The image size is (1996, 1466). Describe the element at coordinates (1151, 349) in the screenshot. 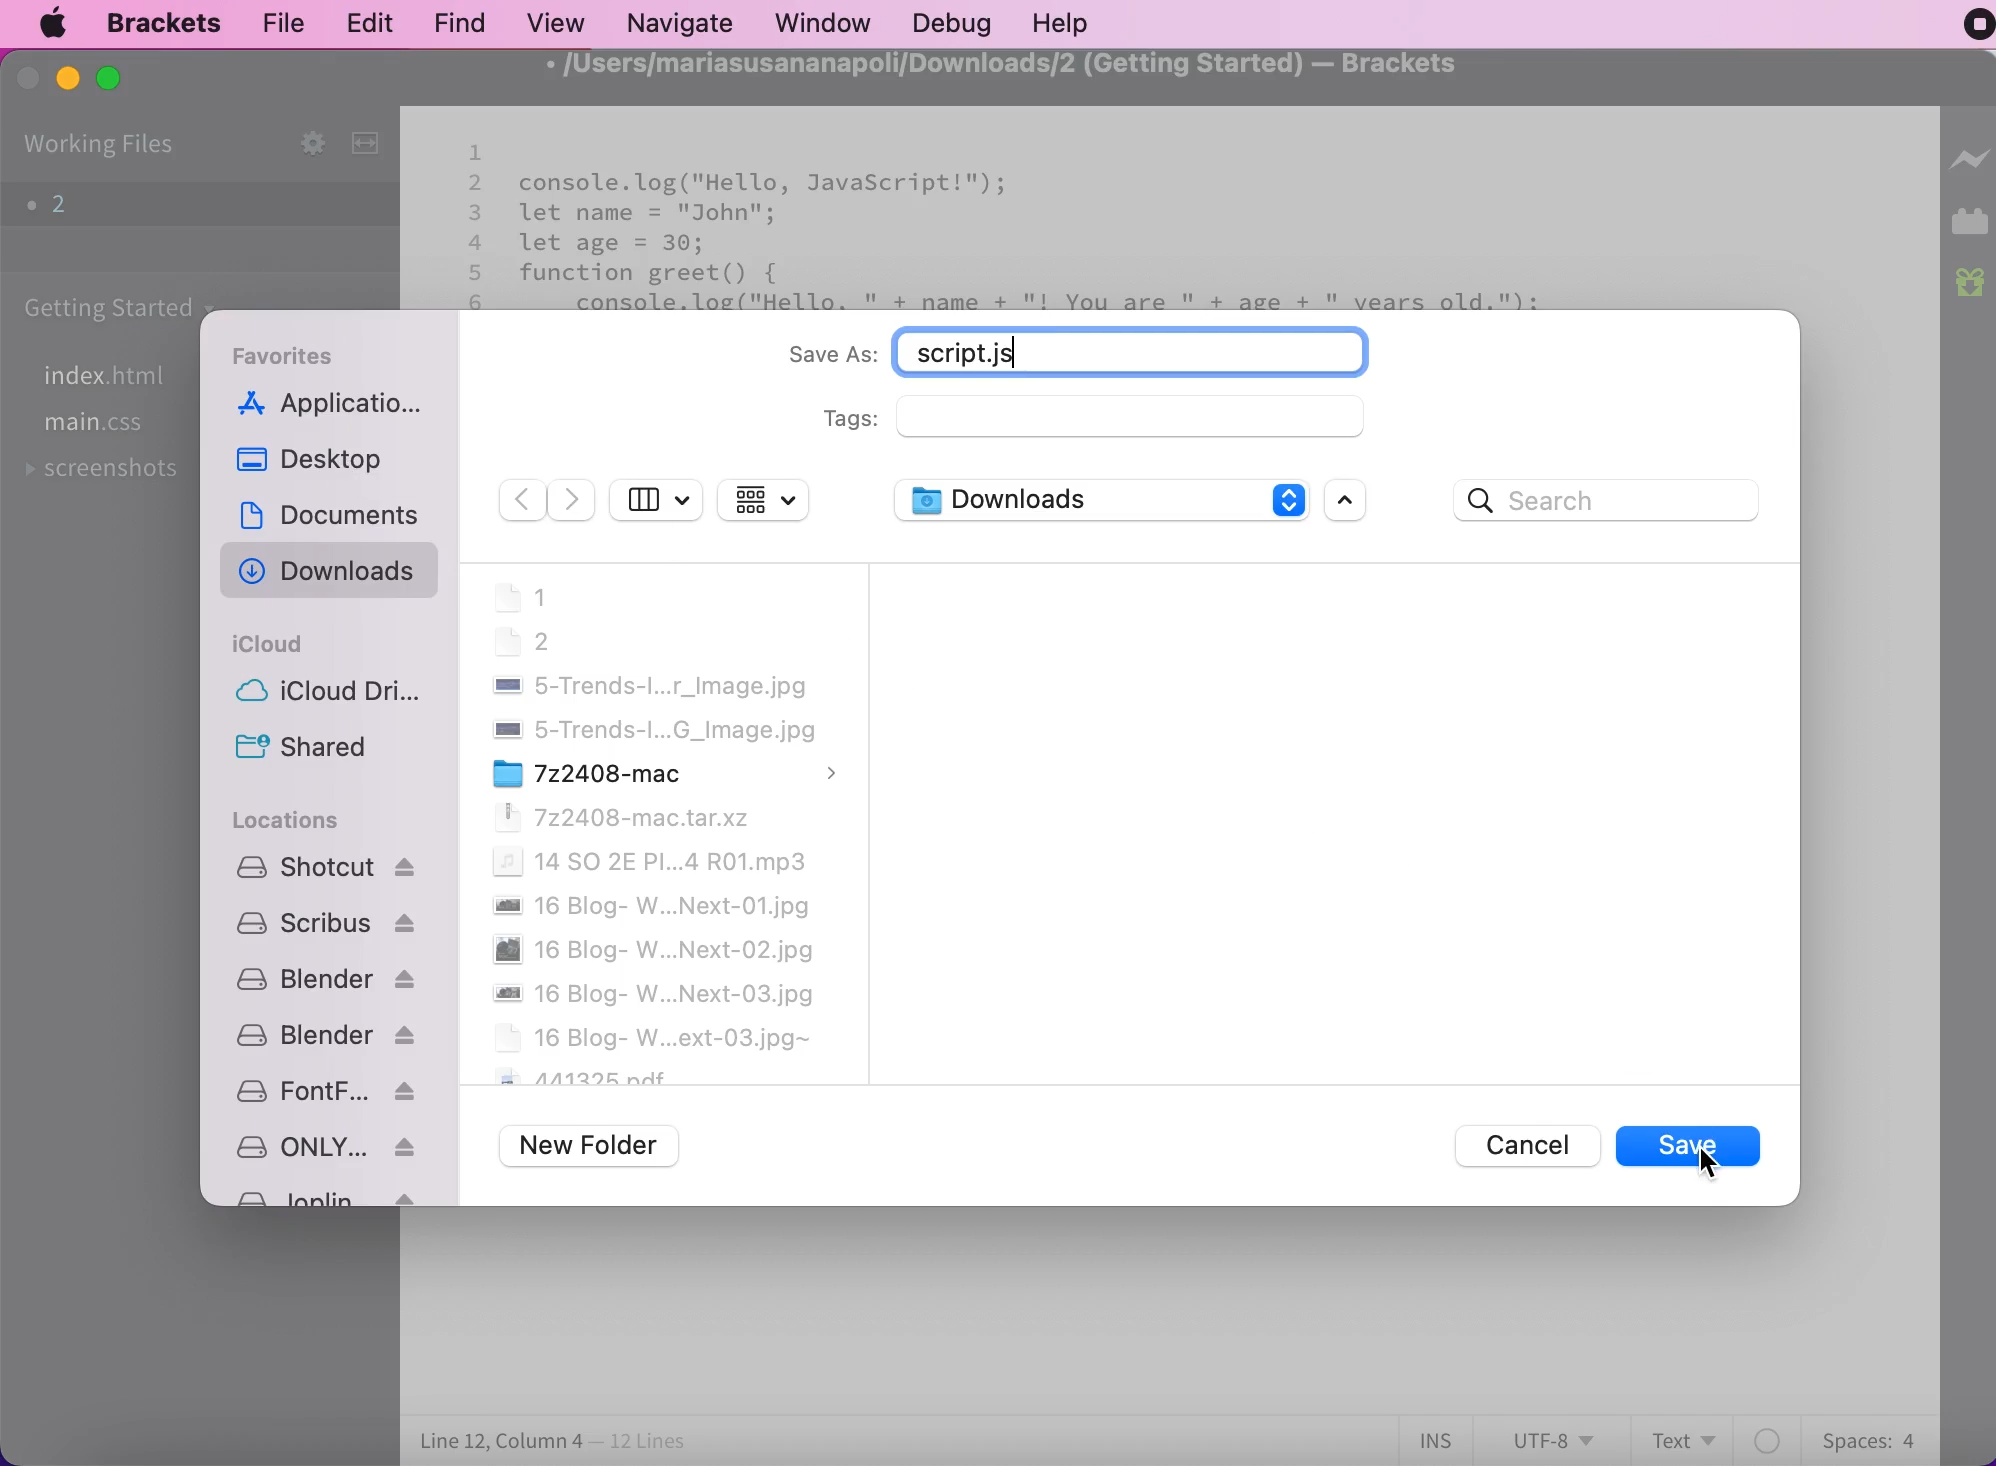

I see `script.js` at that location.